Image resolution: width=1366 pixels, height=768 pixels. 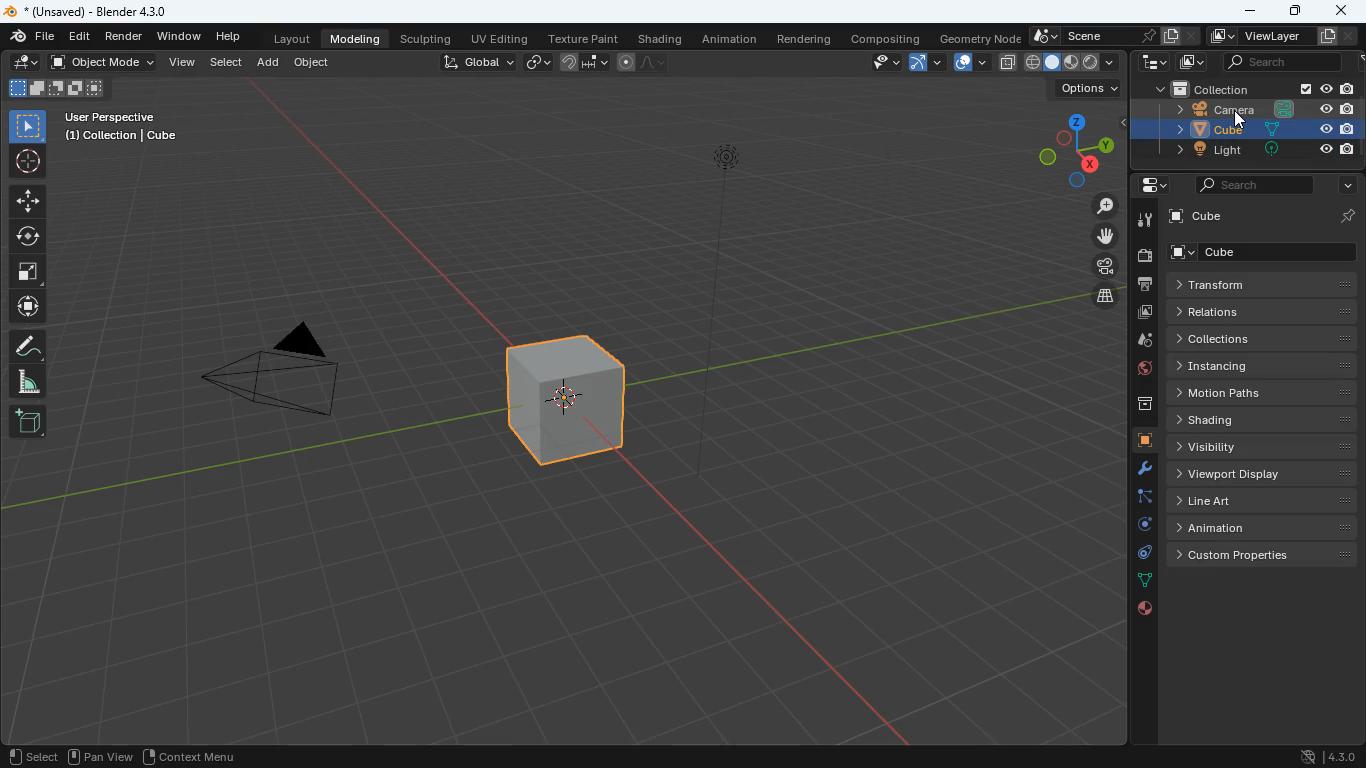 I want to click on type, so click(x=1071, y=60).